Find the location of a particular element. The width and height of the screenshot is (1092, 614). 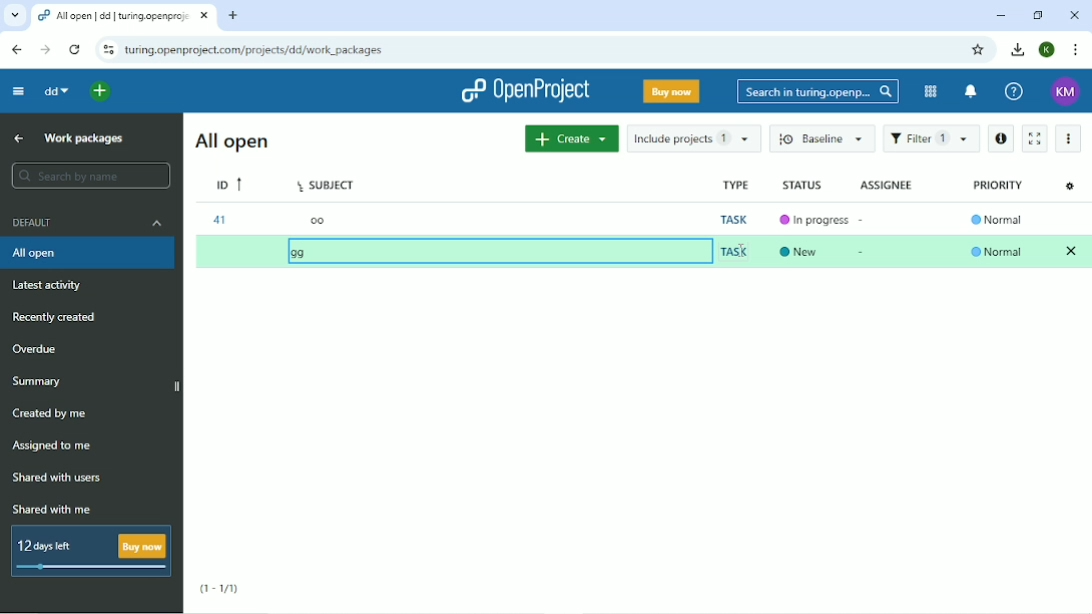

Task is located at coordinates (734, 251).